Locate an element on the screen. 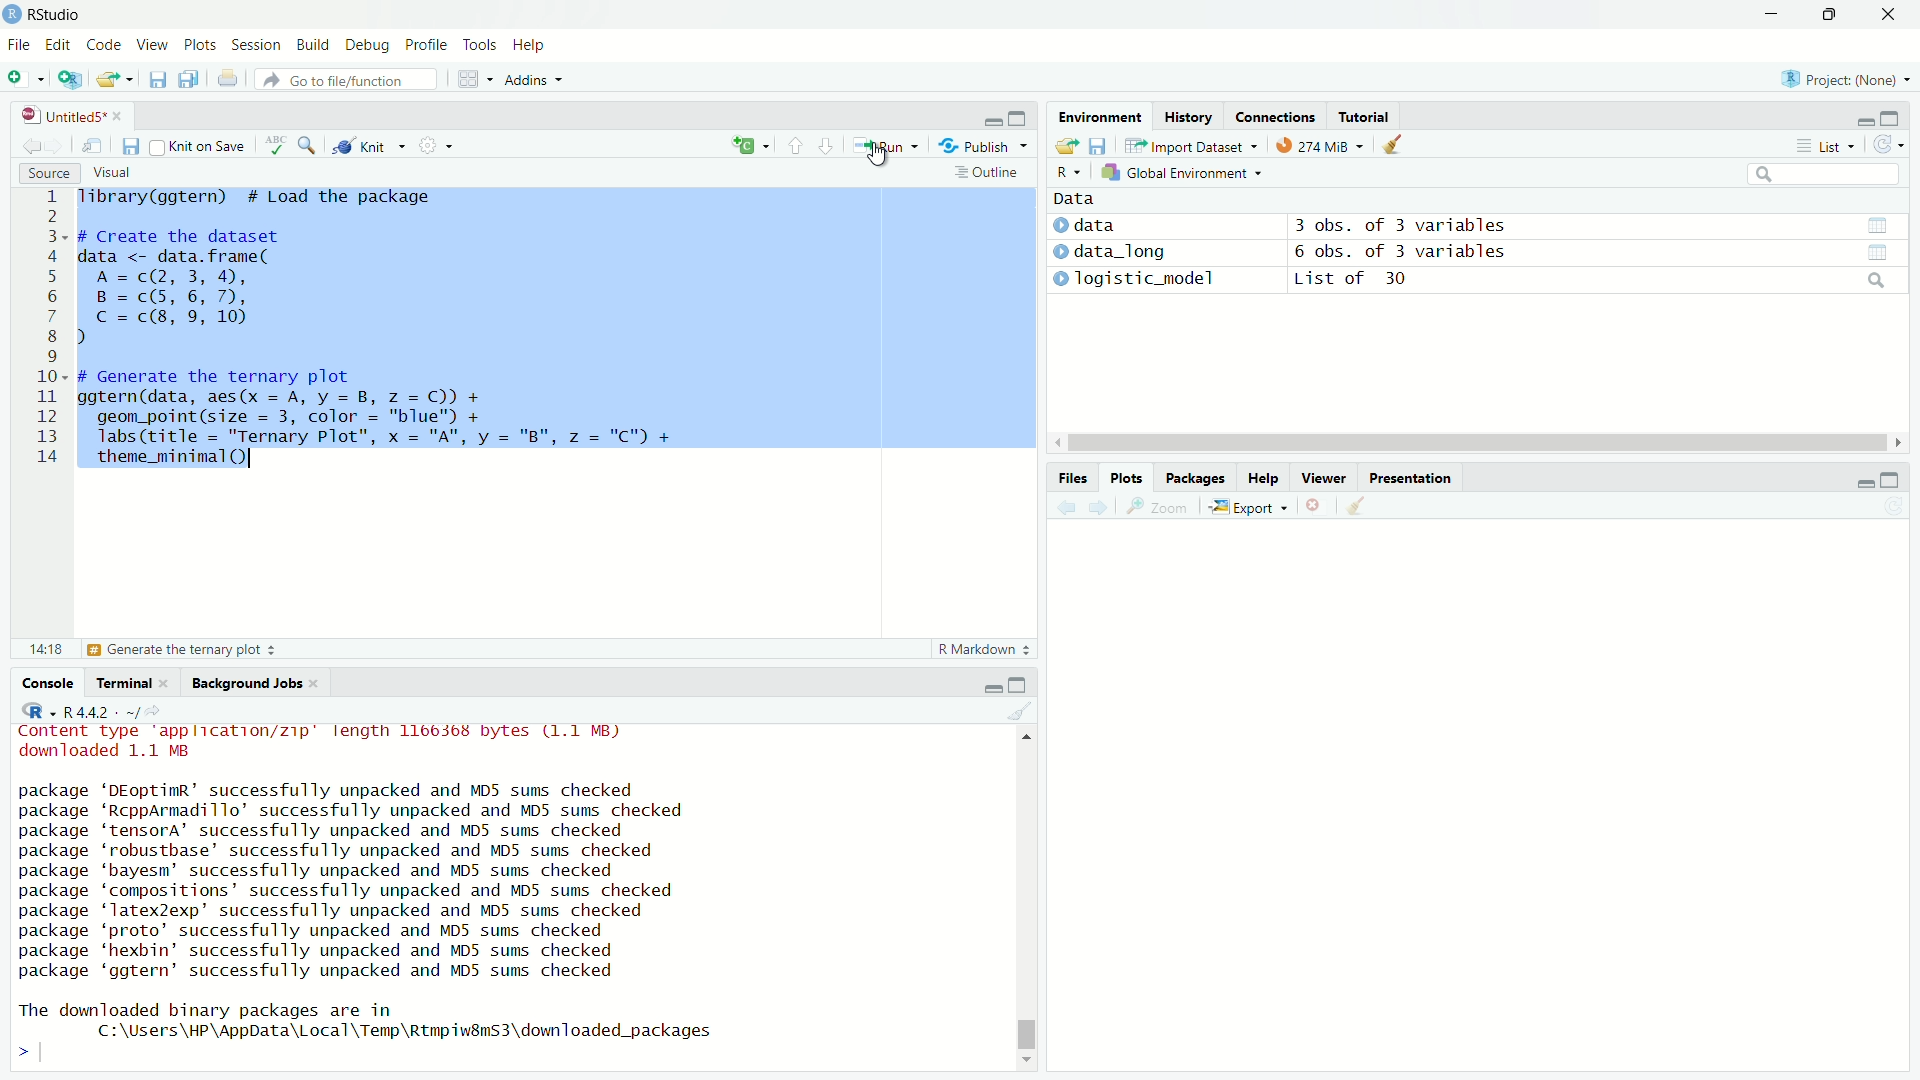 This screenshot has width=1920, height=1080. Knit is located at coordinates (370, 147).